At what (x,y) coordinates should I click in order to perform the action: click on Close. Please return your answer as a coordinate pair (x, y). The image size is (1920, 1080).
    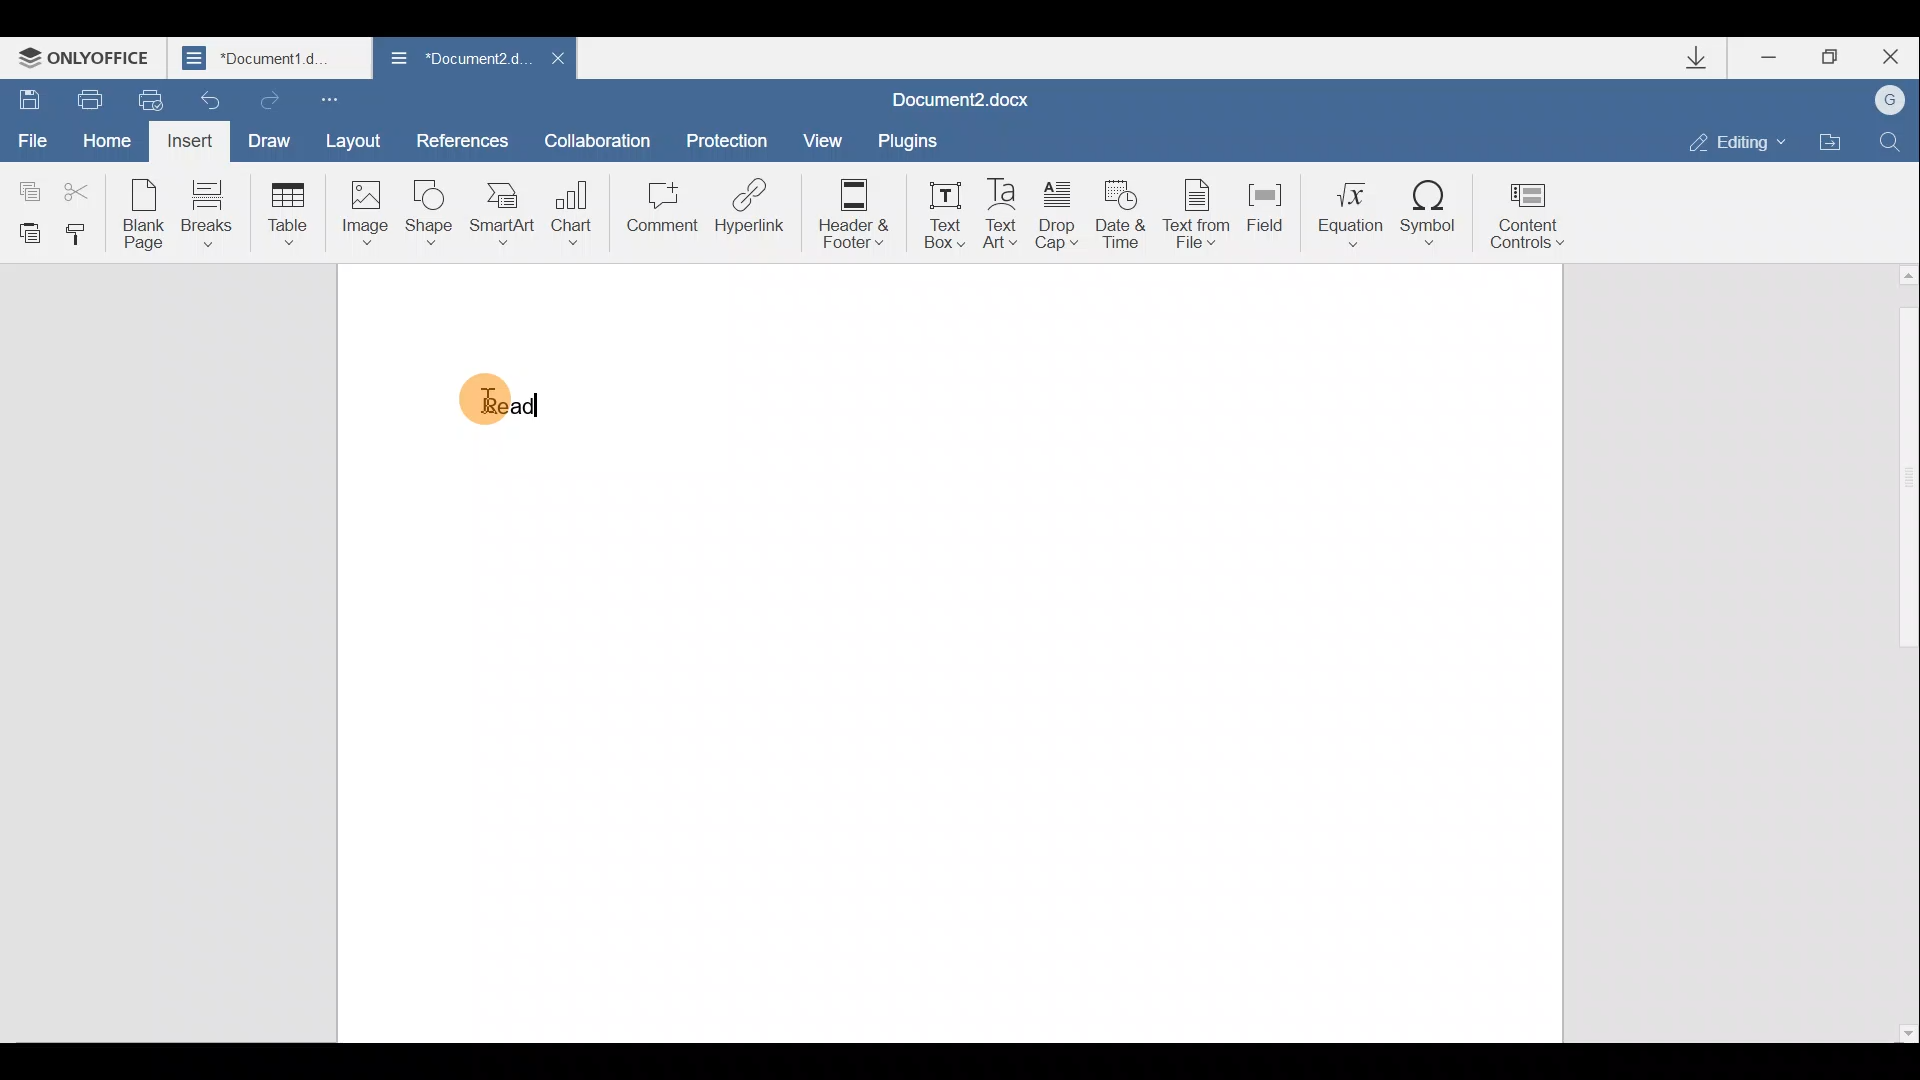
    Looking at the image, I should click on (1897, 56).